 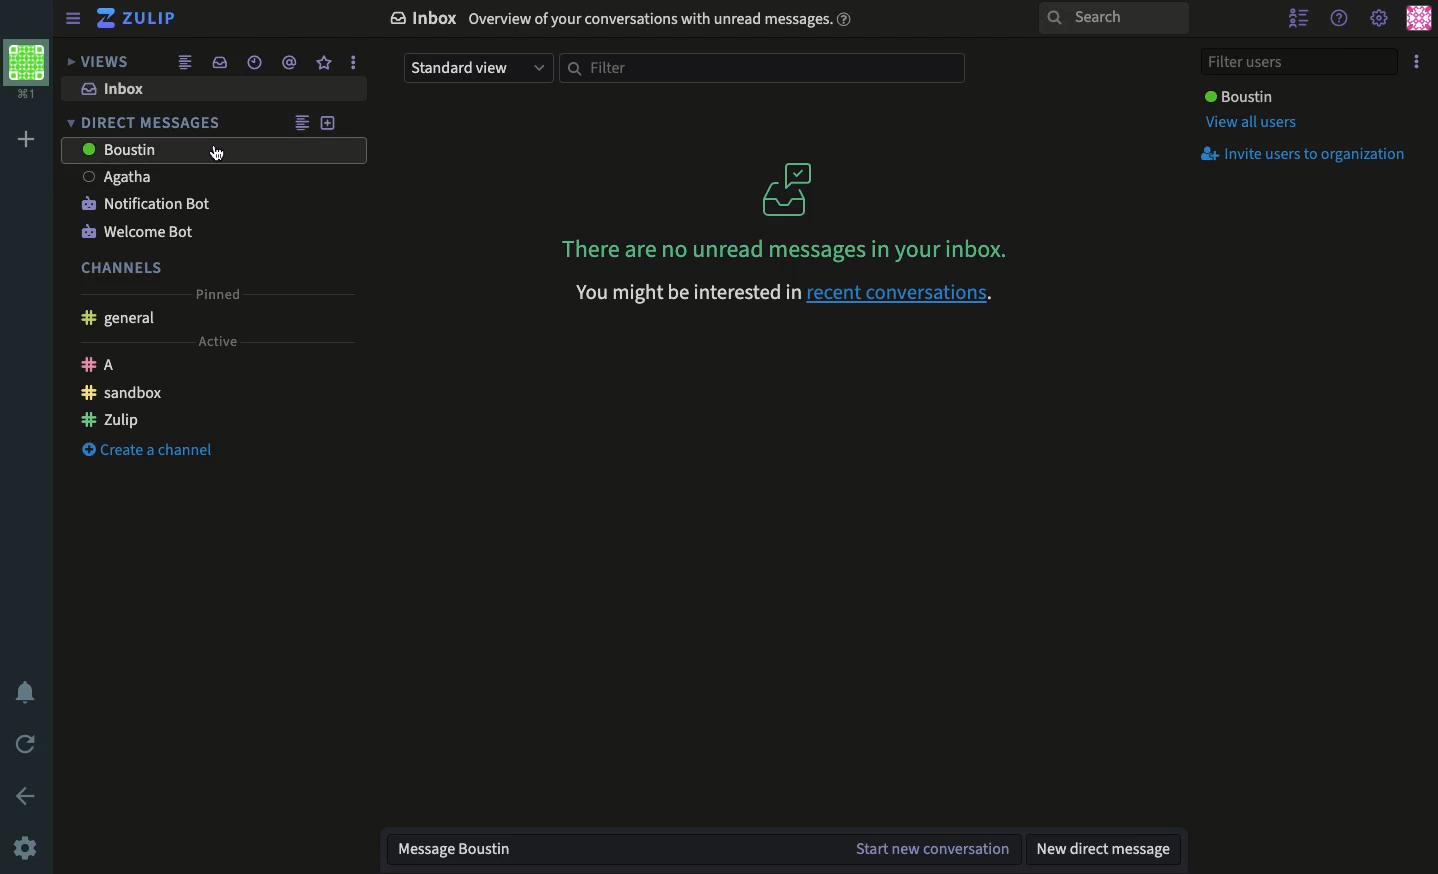 What do you see at coordinates (1302, 63) in the screenshot?
I see `Filter users` at bounding box center [1302, 63].